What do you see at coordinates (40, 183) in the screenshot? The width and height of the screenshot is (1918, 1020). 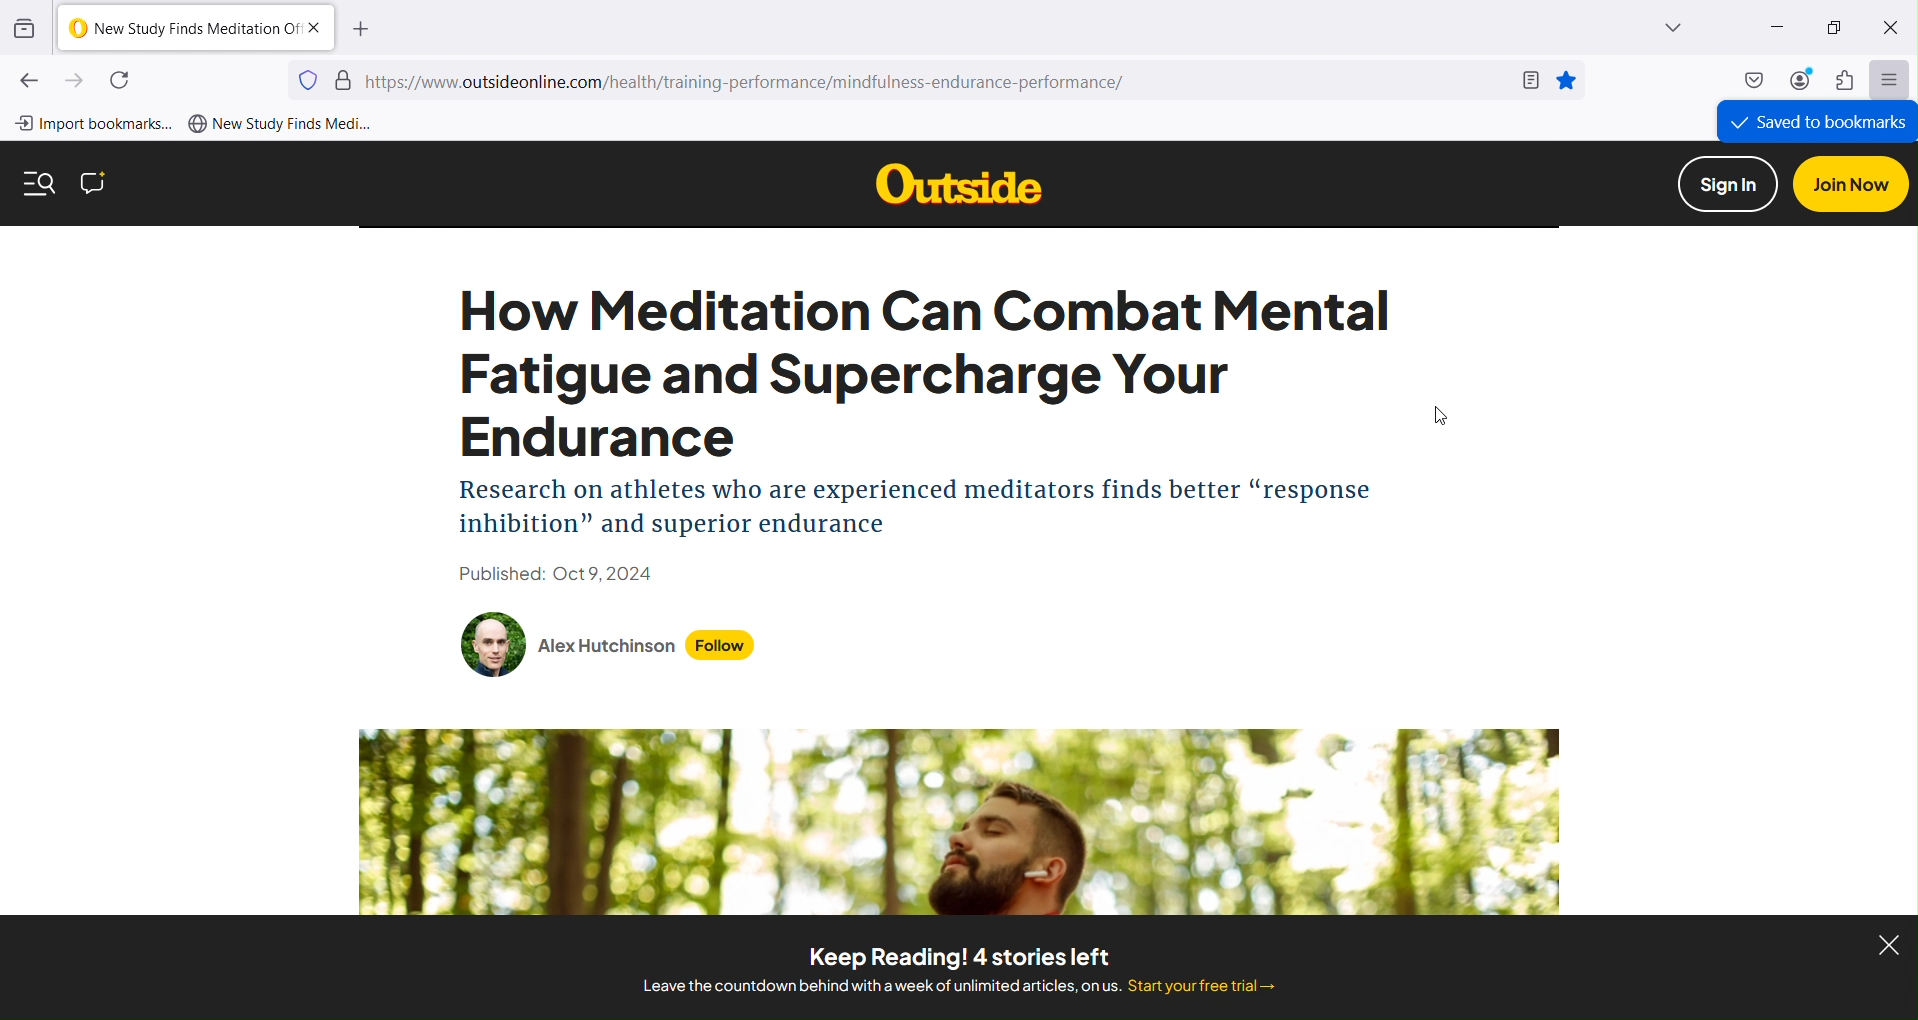 I see `Search for more content` at bounding box center [40, 183].